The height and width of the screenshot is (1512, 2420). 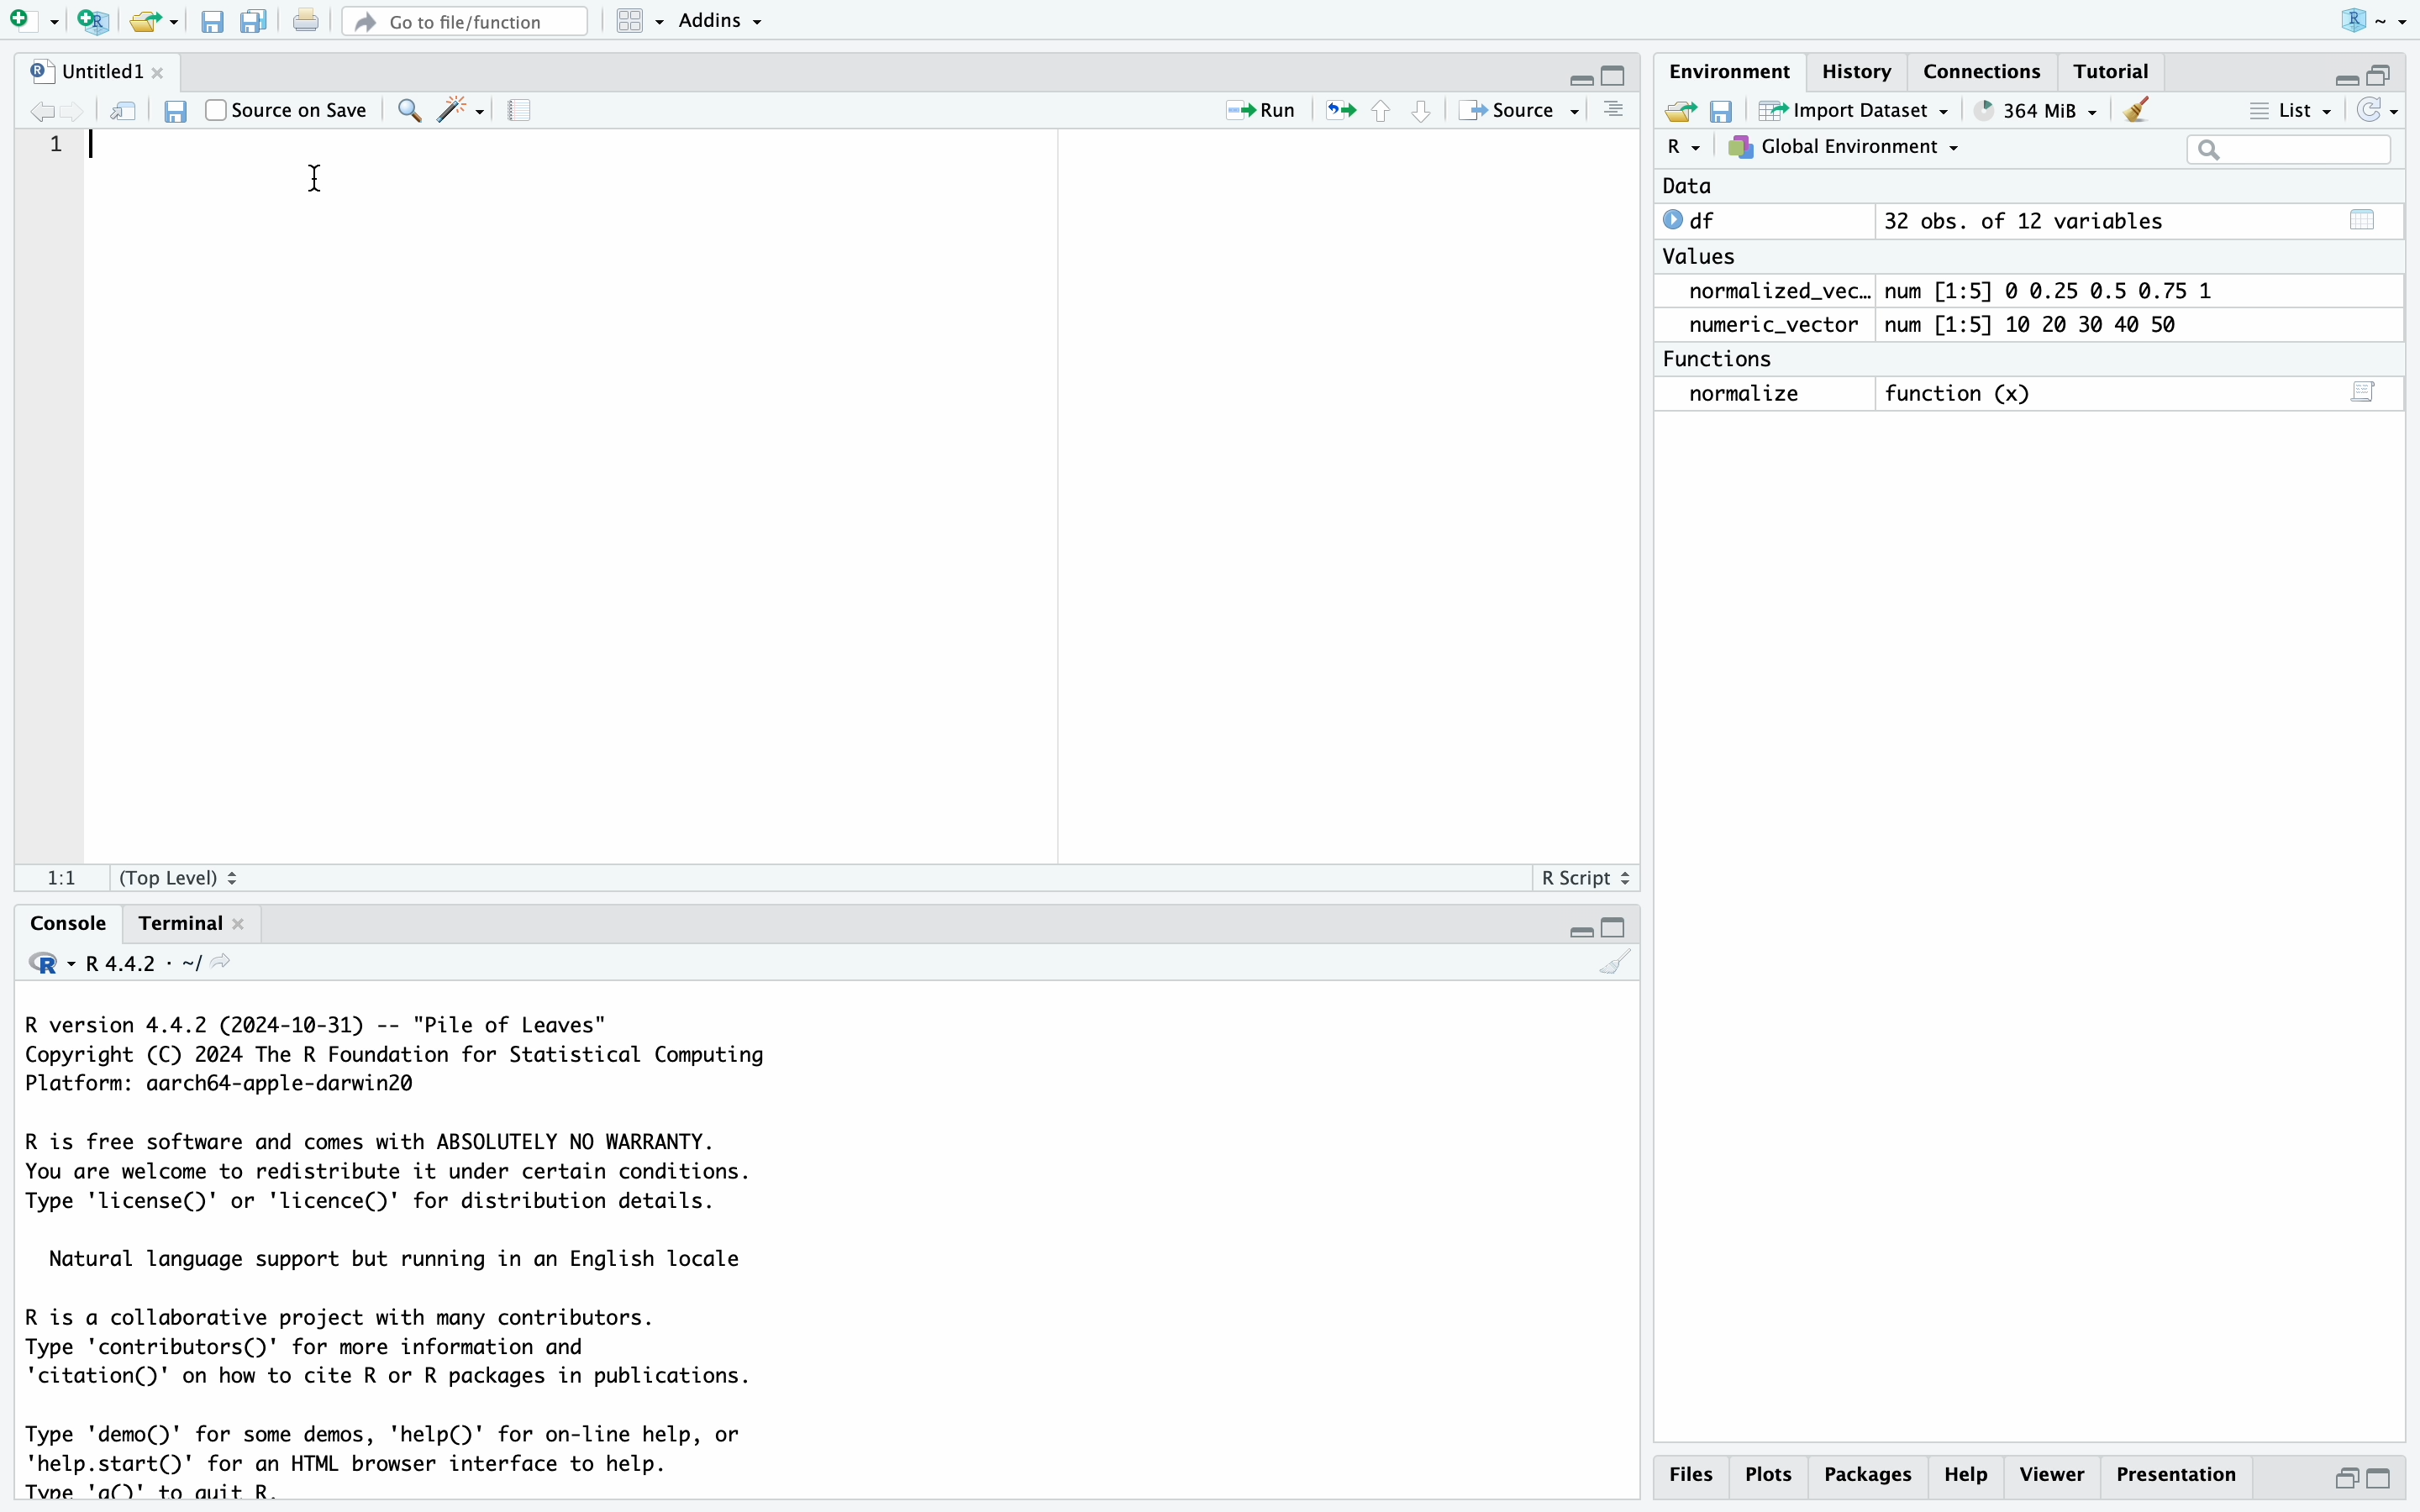 What do you see at coordinates (2380, 110) in the screenshot?
I see `Refresh` at bounding box center [2380, 110].